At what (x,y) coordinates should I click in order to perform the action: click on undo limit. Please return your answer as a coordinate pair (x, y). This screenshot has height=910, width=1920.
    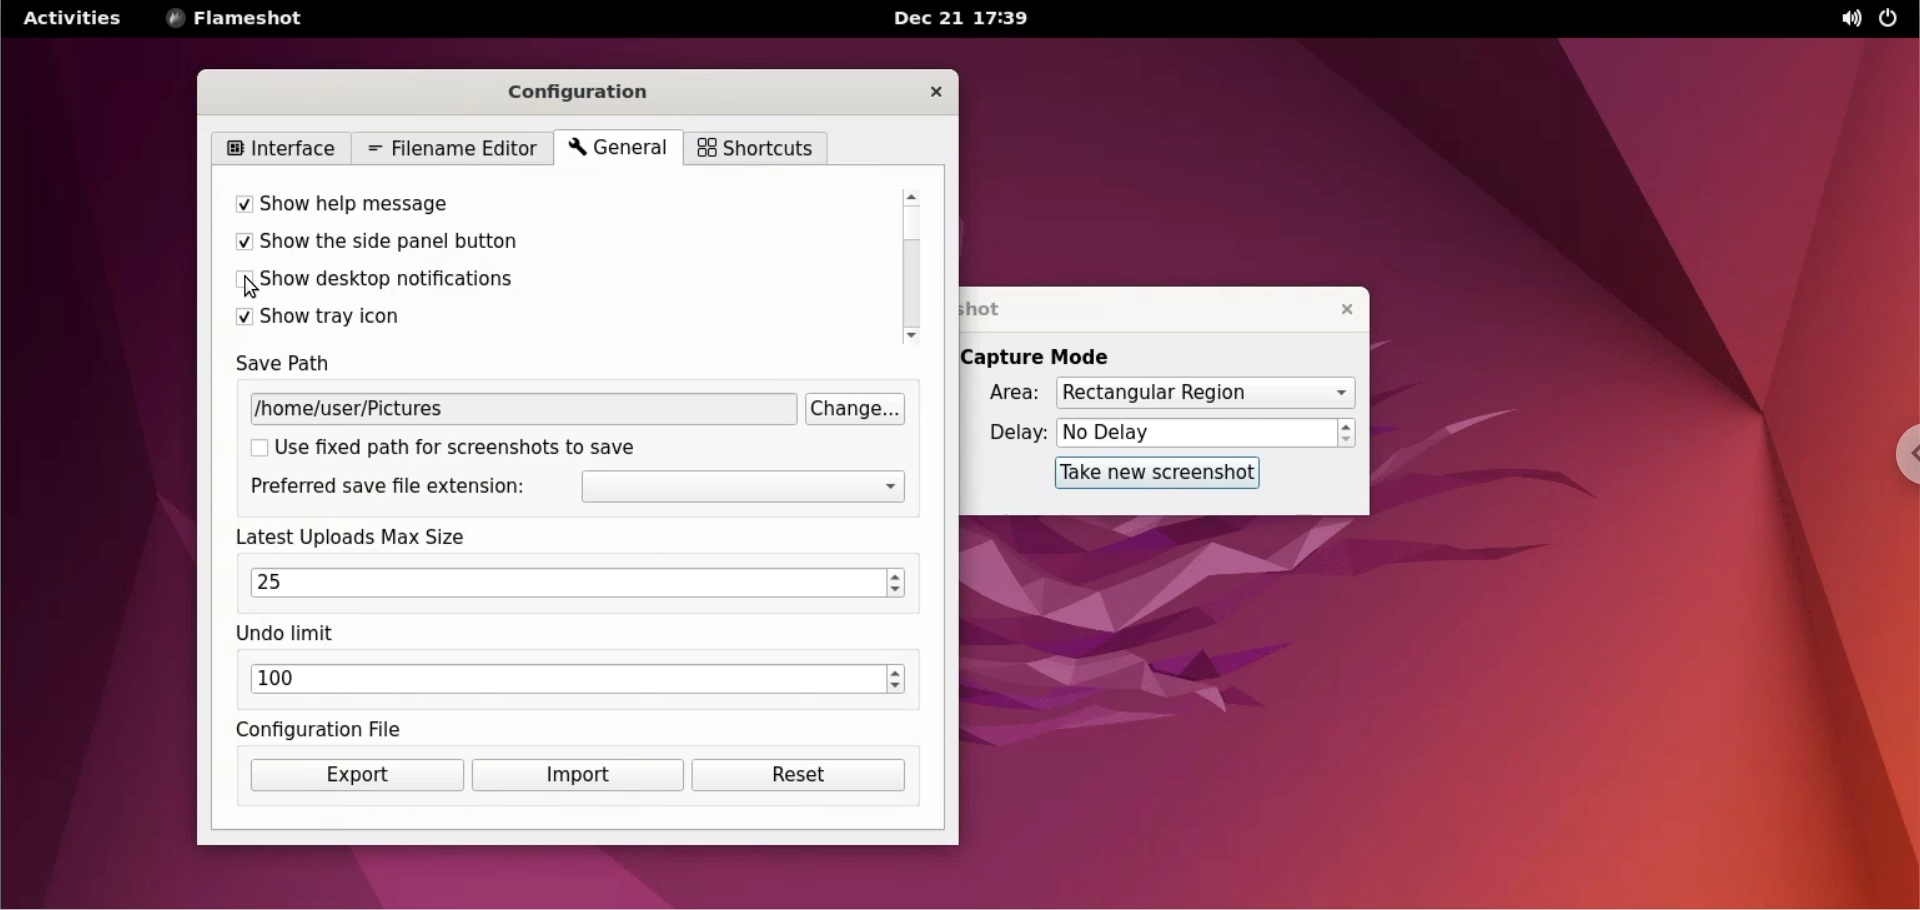
    Looking at the image, I should click on (290, 635).